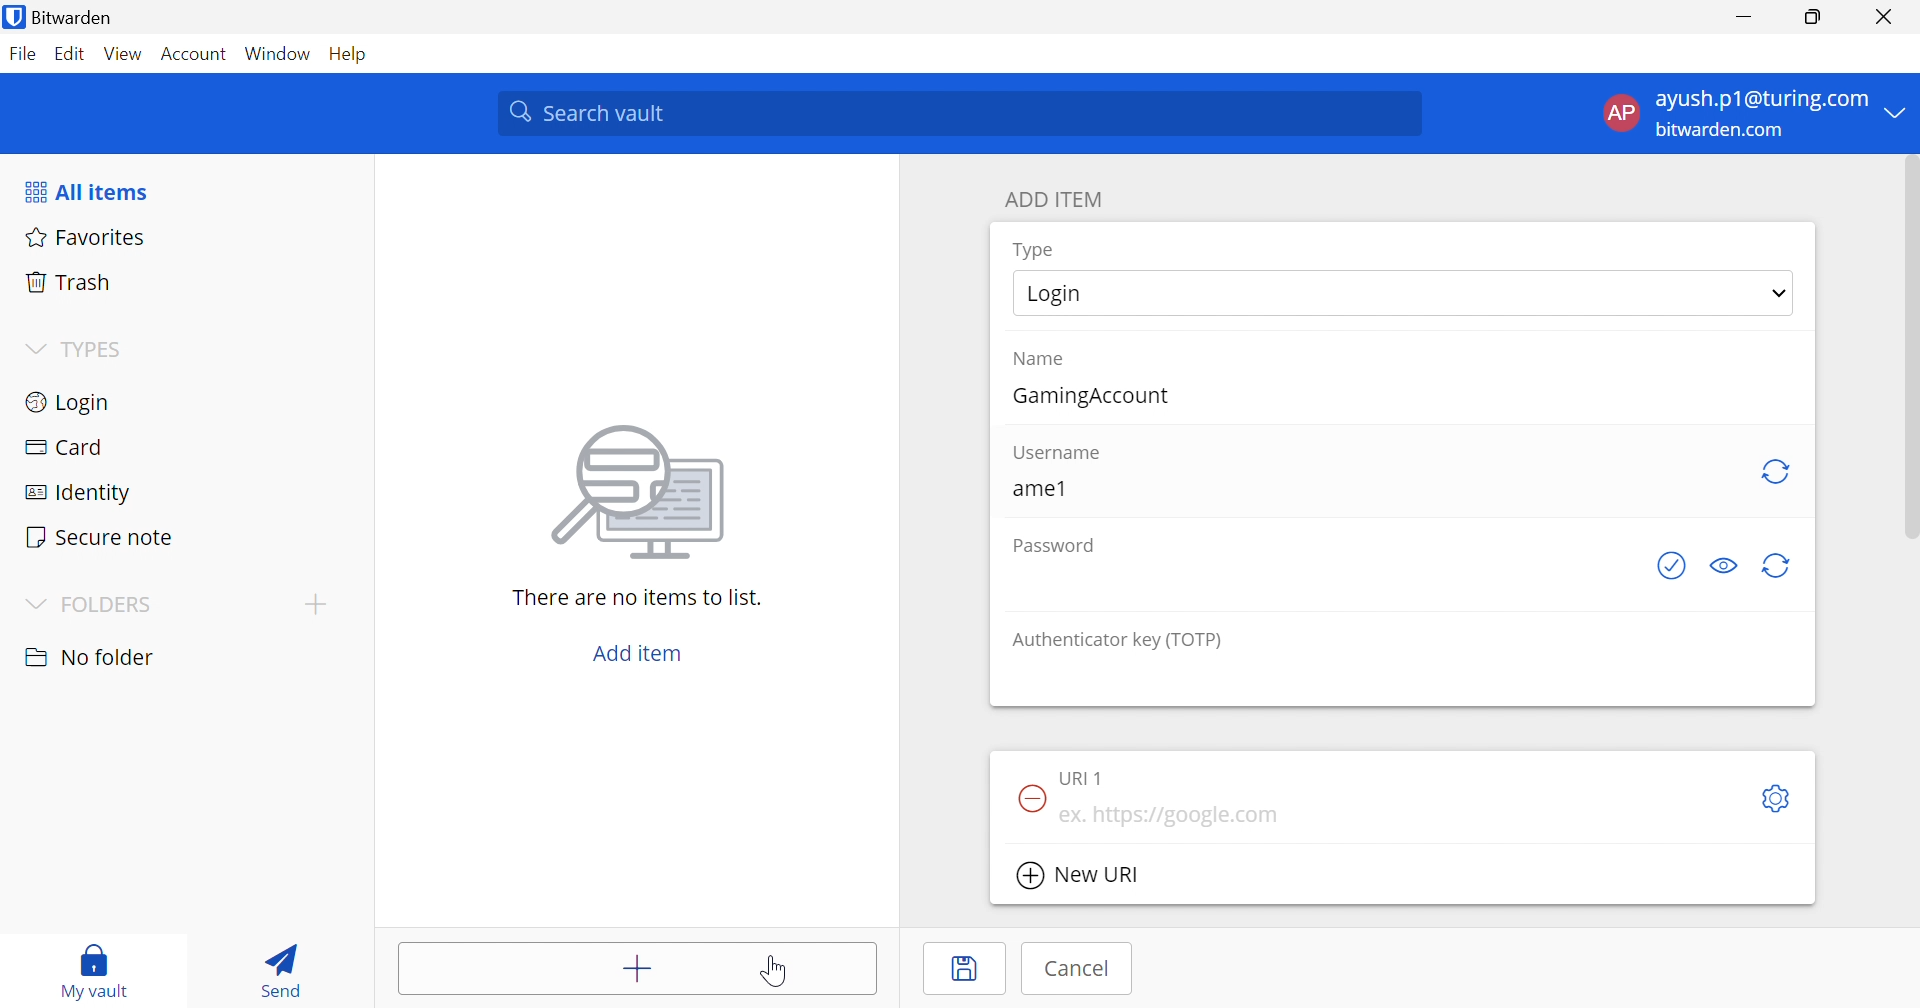 This screenshot has height=1008, width=1920. Describe the element at coordinates (1901, 111) in the screenshot. I see `Drop Down` at that location.